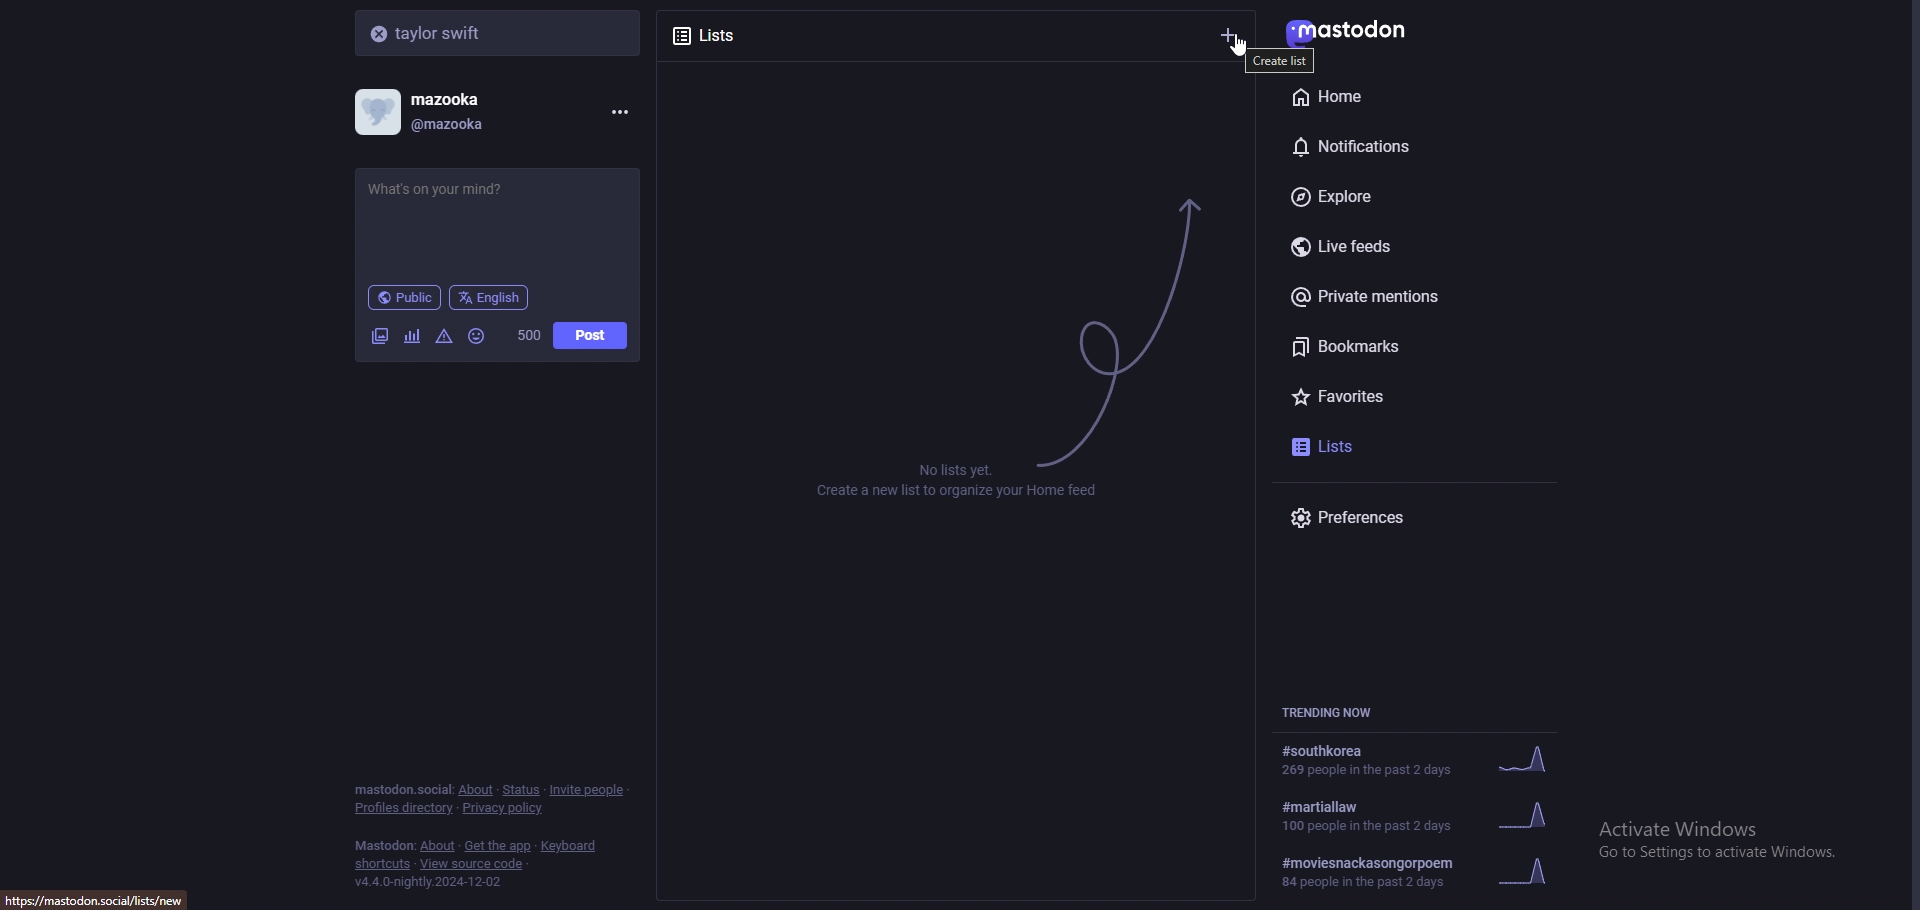 This screenshot has width=1920, height=910. I want to click on mastodon, so click(1361, 30).